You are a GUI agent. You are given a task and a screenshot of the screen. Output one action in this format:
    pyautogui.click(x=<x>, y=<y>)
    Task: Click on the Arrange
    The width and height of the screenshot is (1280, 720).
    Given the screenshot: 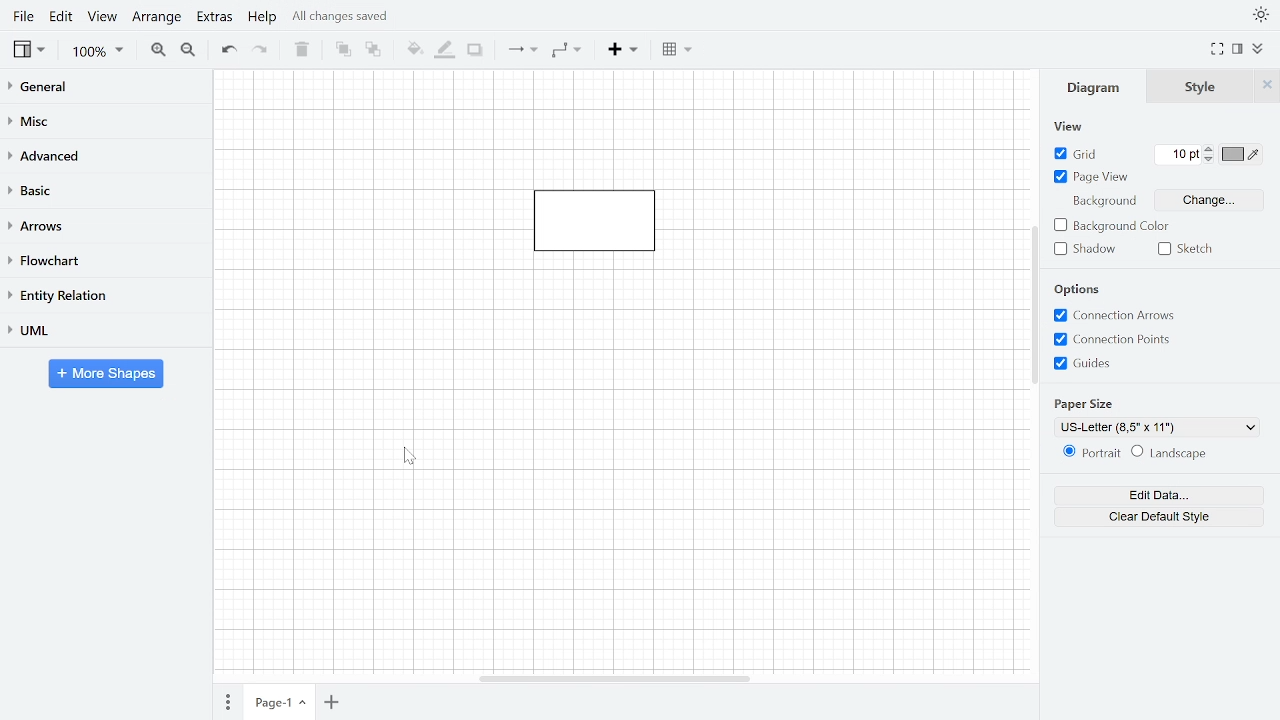 What is the action you would take?
    pyautogui.click(x=157, y=18)
    